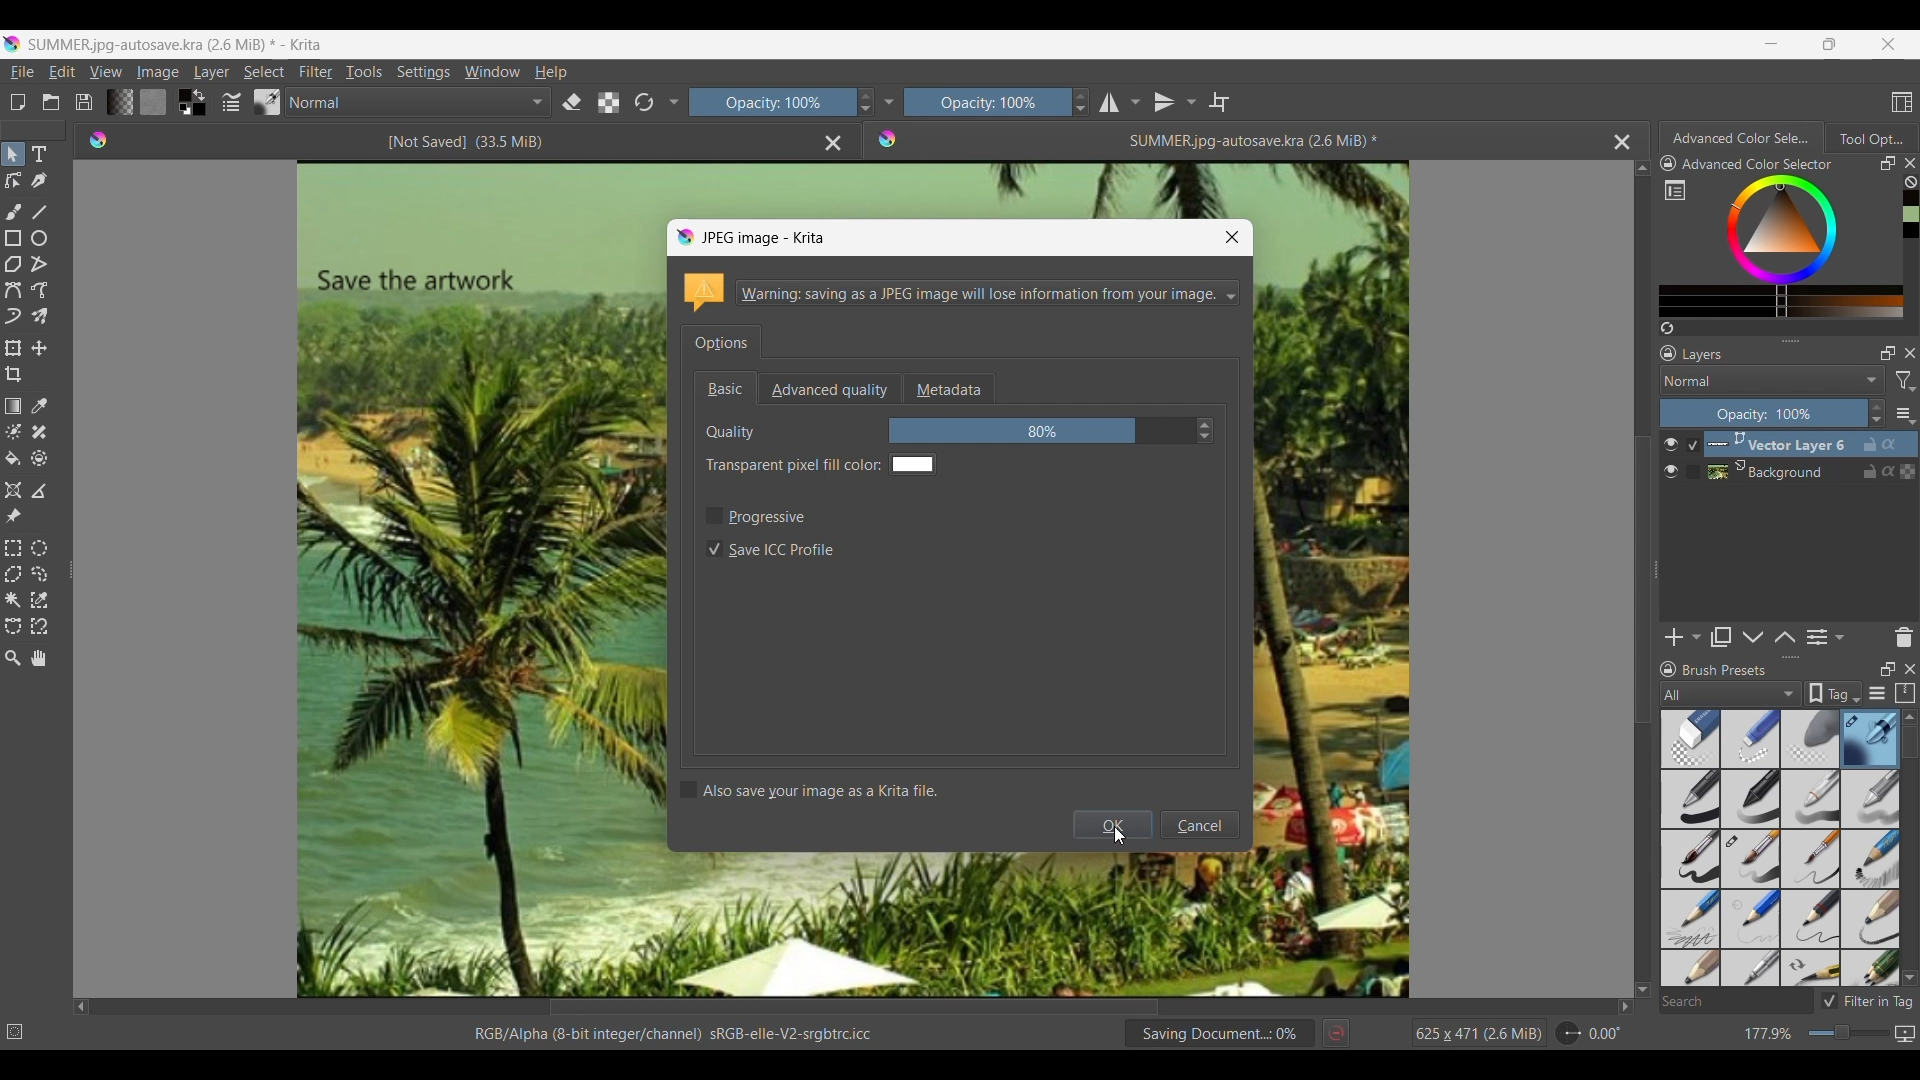 The height and width of the screenshot is (1080, 1920). I want to click on Image/Artwork space, so click(960, 191).